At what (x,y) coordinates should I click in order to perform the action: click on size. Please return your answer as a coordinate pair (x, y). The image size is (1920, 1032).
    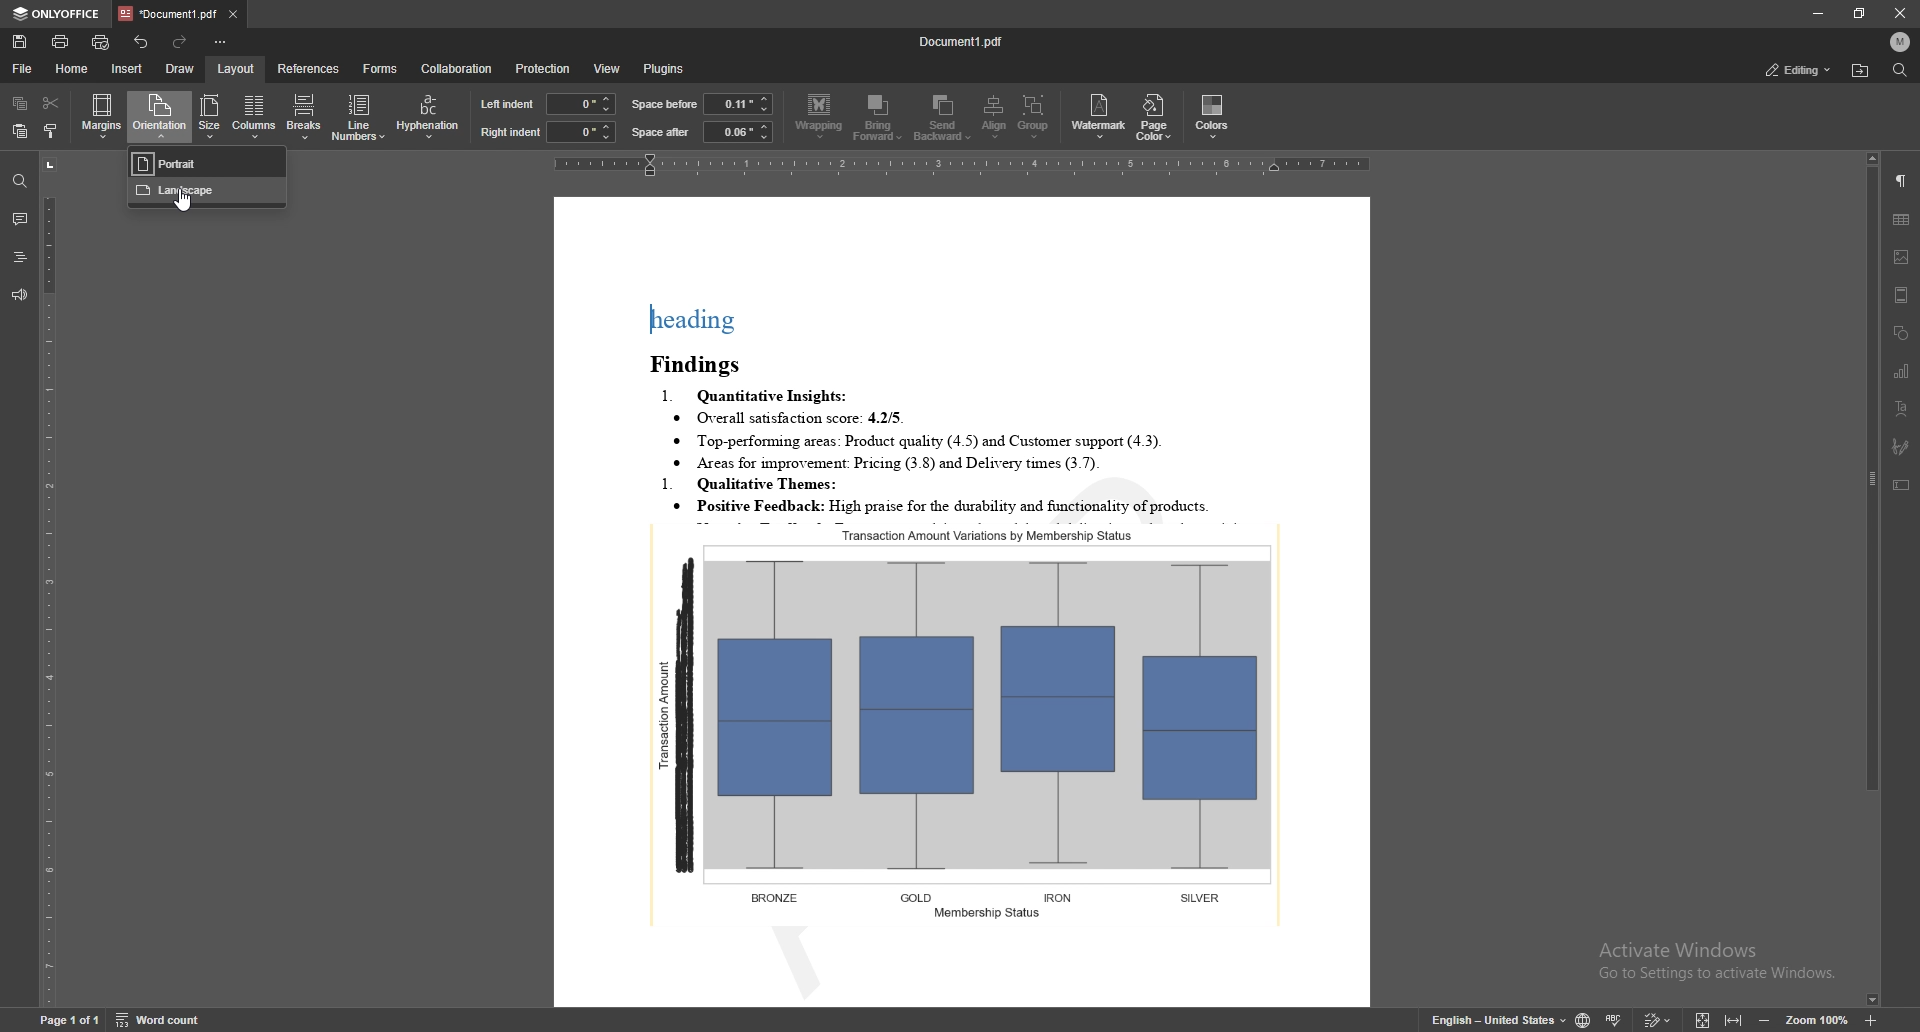
    Looking at the image, I should click on (209, 117).